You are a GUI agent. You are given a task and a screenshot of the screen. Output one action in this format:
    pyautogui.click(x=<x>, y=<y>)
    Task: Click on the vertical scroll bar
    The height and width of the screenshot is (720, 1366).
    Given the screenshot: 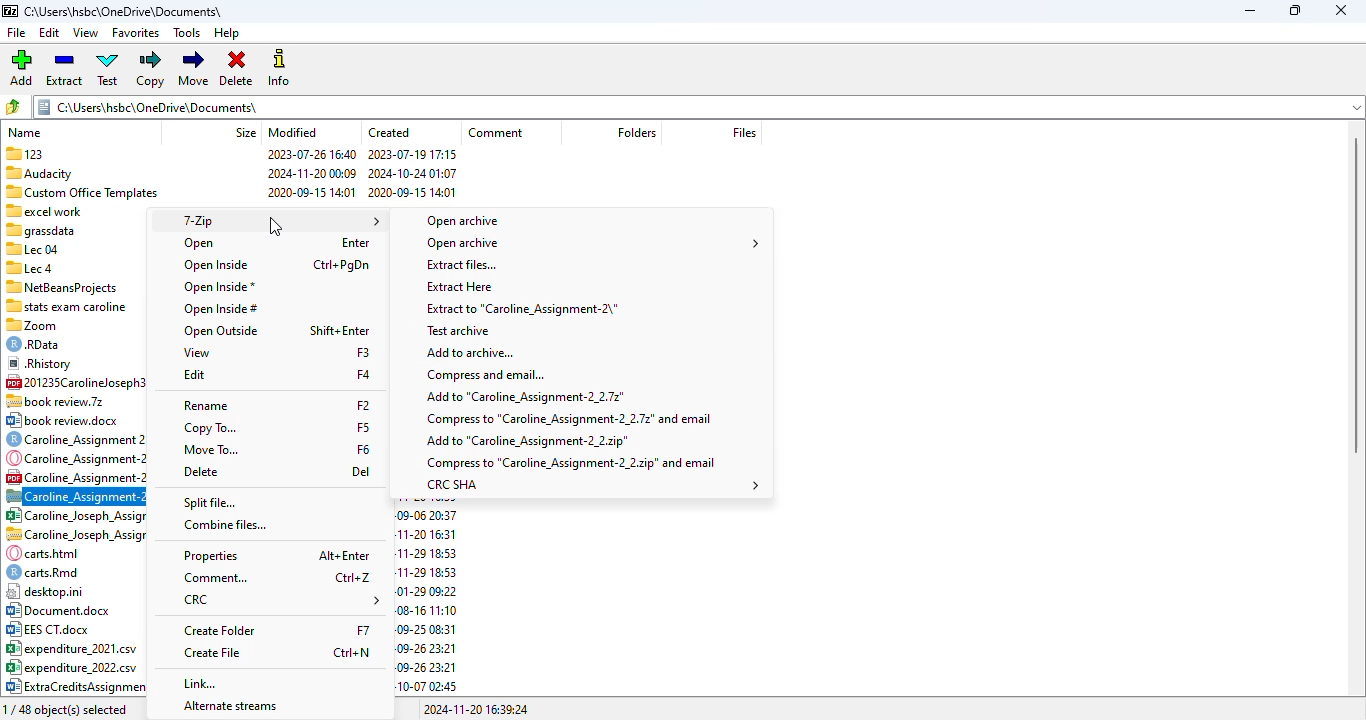 What is the action you would take?
    pyautogui.click(x=1356, y=294)
    